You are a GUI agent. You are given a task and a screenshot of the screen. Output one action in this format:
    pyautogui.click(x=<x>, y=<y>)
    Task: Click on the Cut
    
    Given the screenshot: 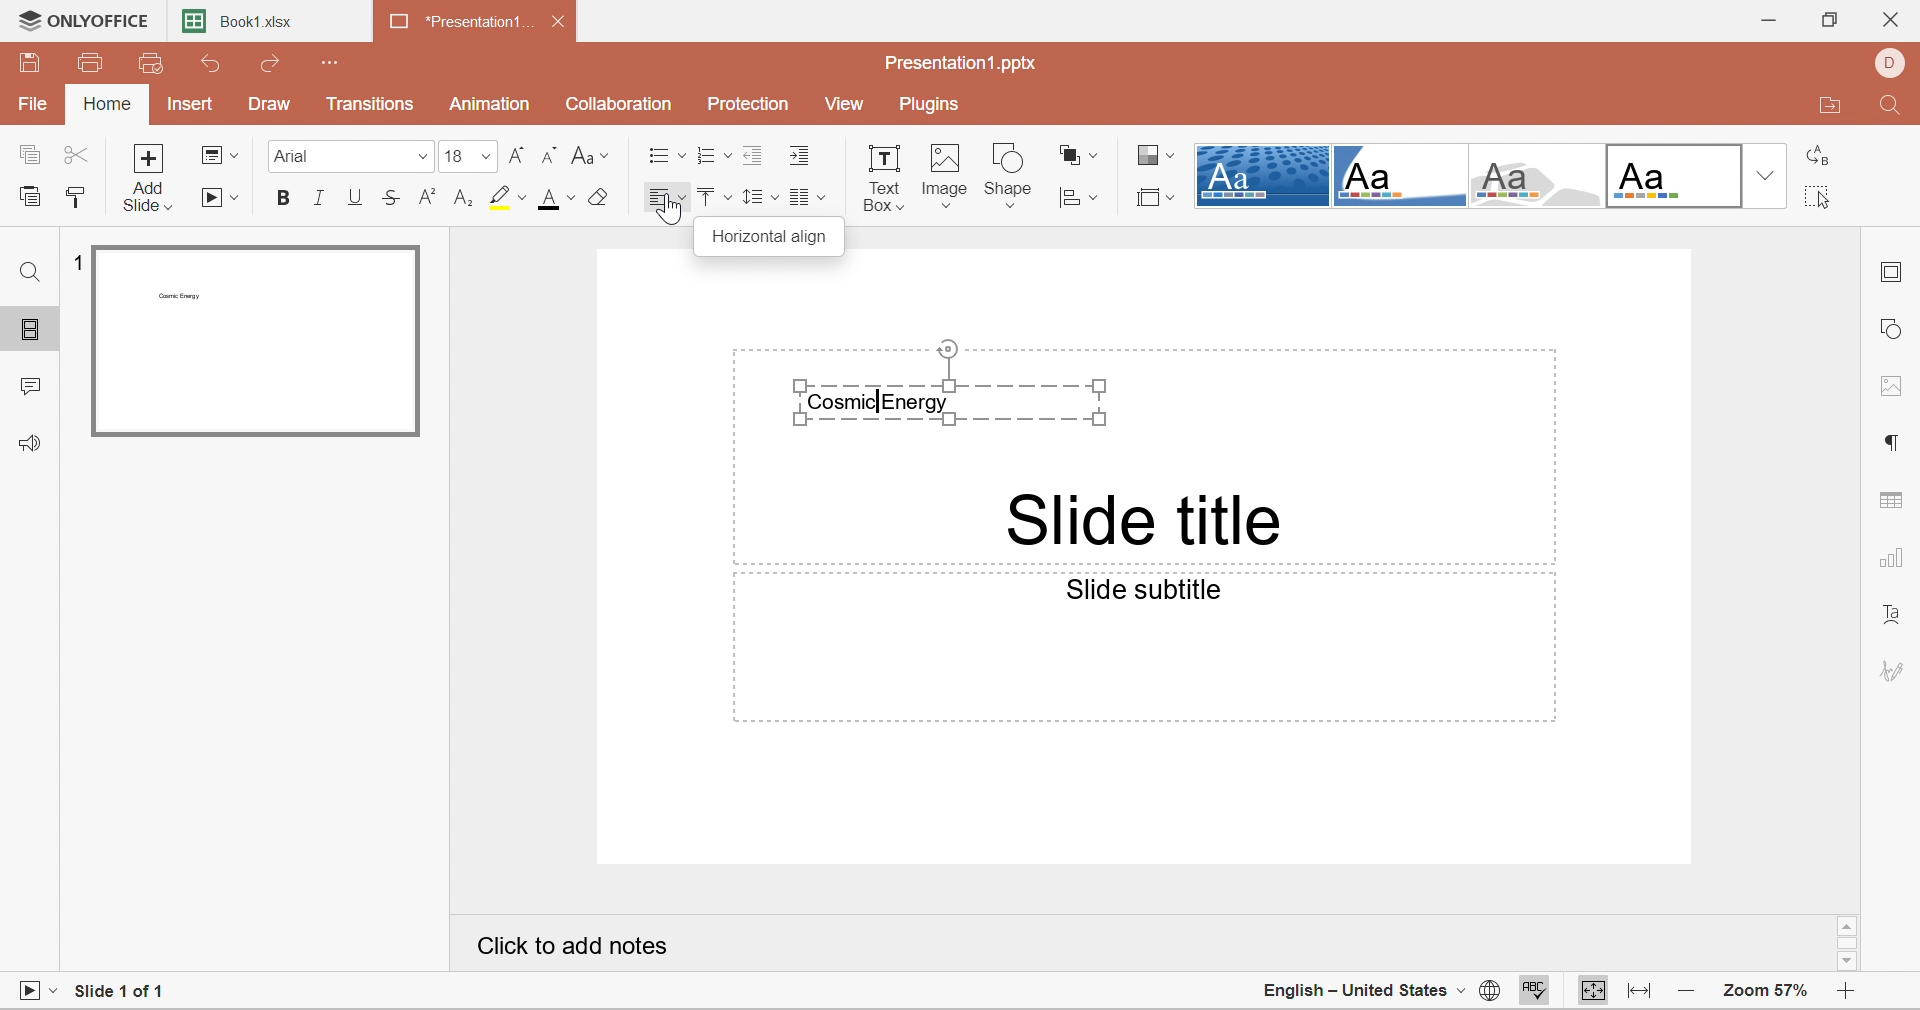 What is the action you would take?
    pyautogui.click(x=76, y=156)
    